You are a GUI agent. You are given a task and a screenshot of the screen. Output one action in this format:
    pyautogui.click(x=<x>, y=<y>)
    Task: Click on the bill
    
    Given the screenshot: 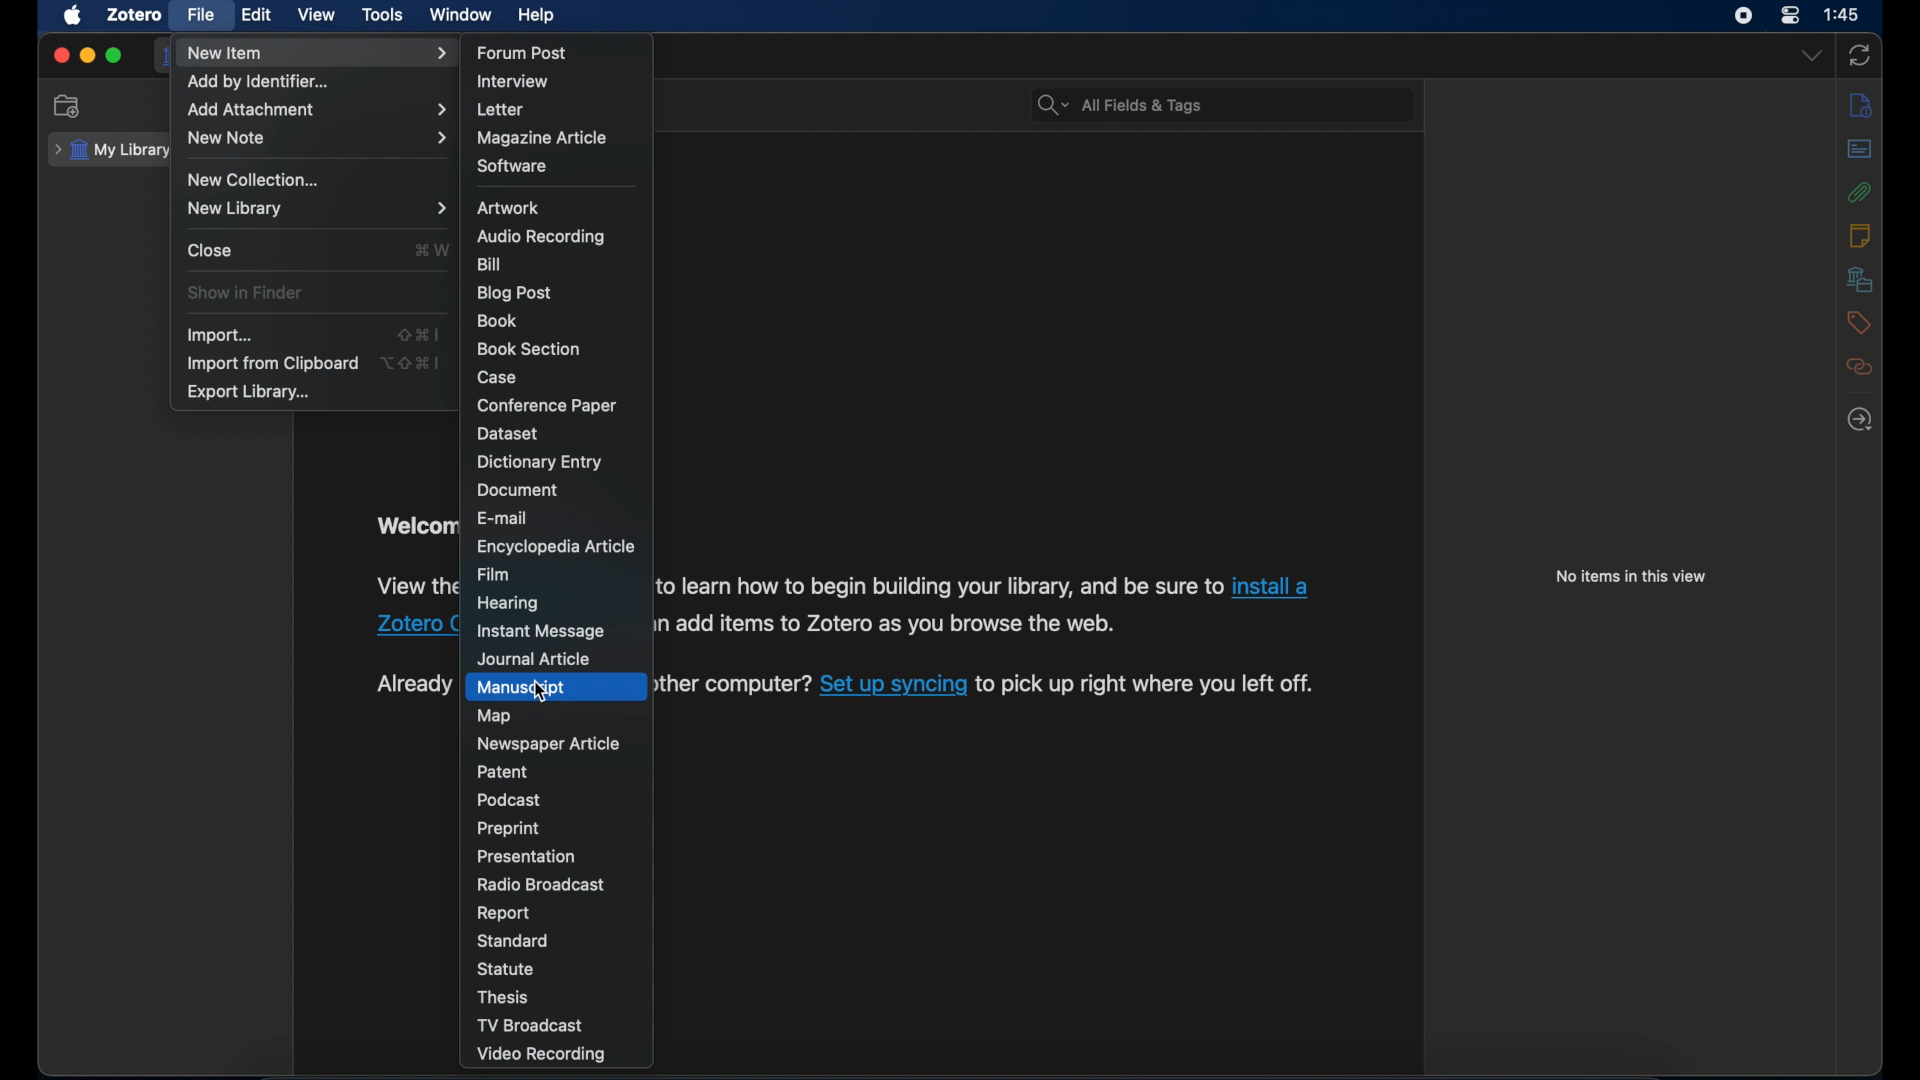 What is the action you would take?
    pyautogui.click(x=490, y=265)
    